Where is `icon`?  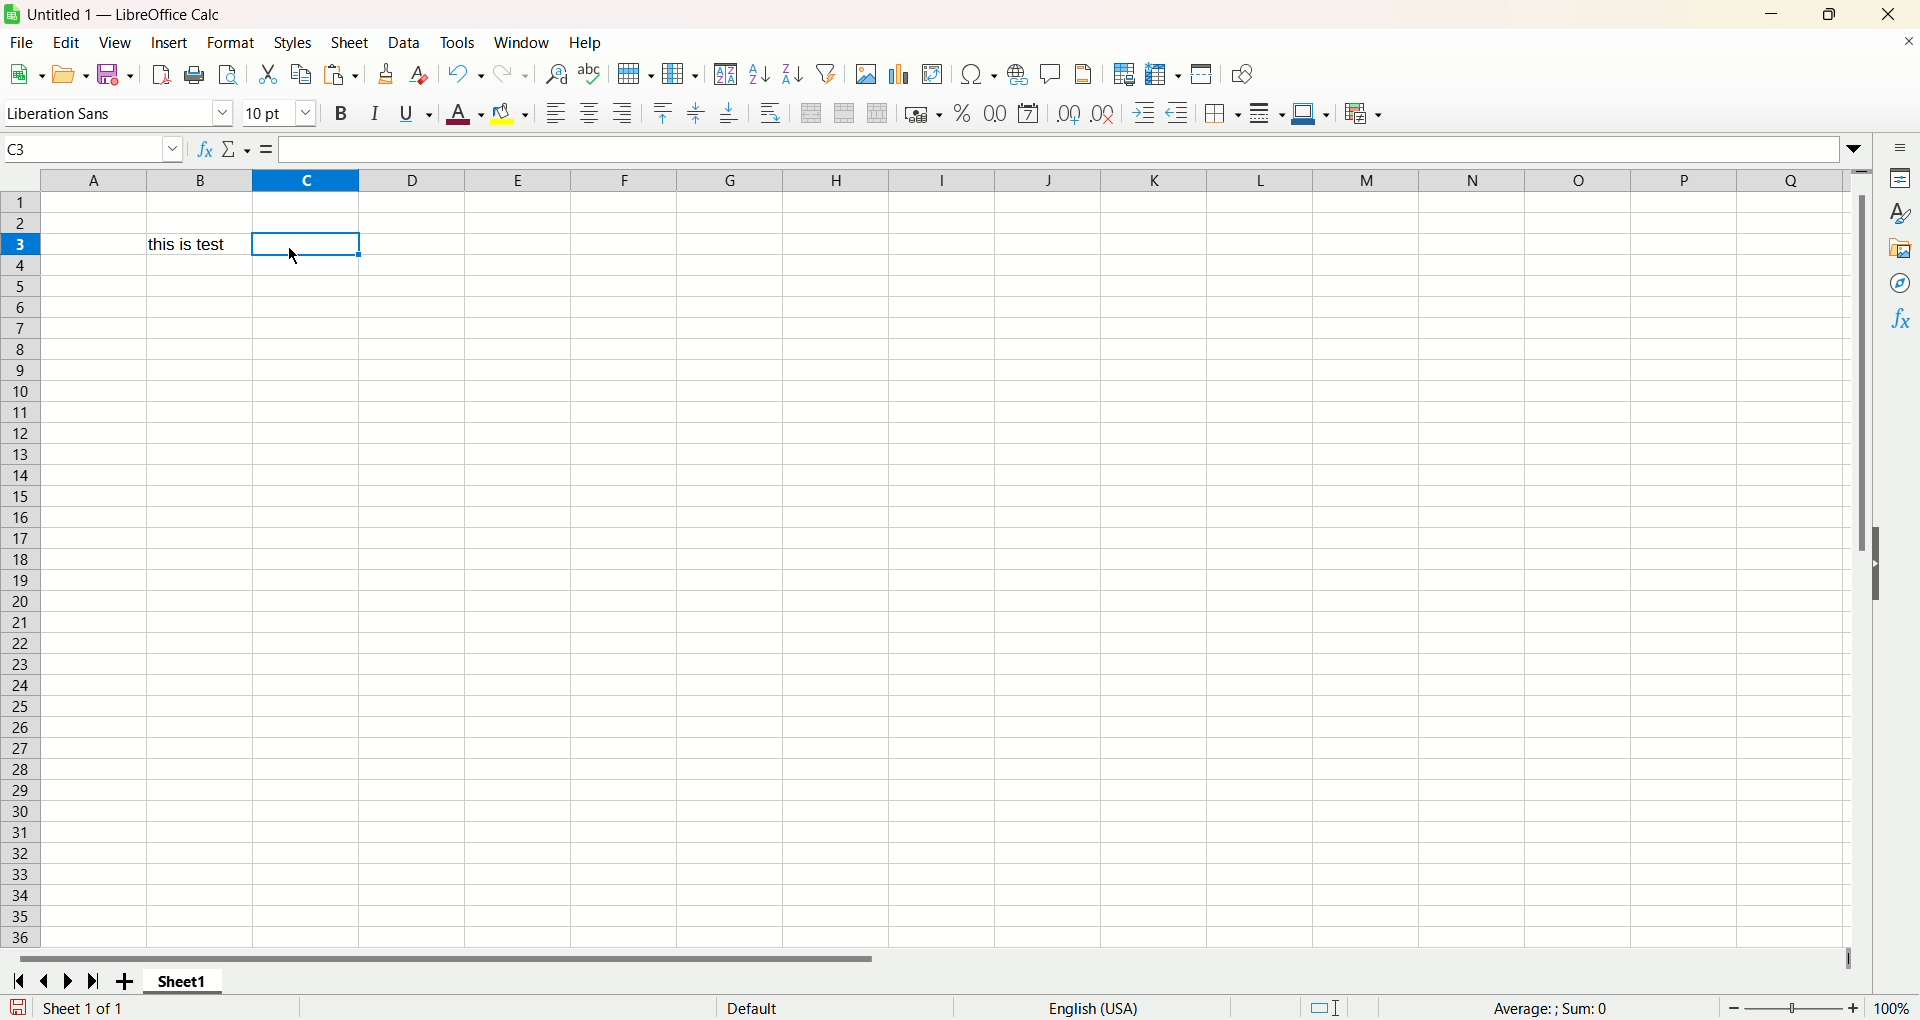
icon is located at coordinates (12, 14).